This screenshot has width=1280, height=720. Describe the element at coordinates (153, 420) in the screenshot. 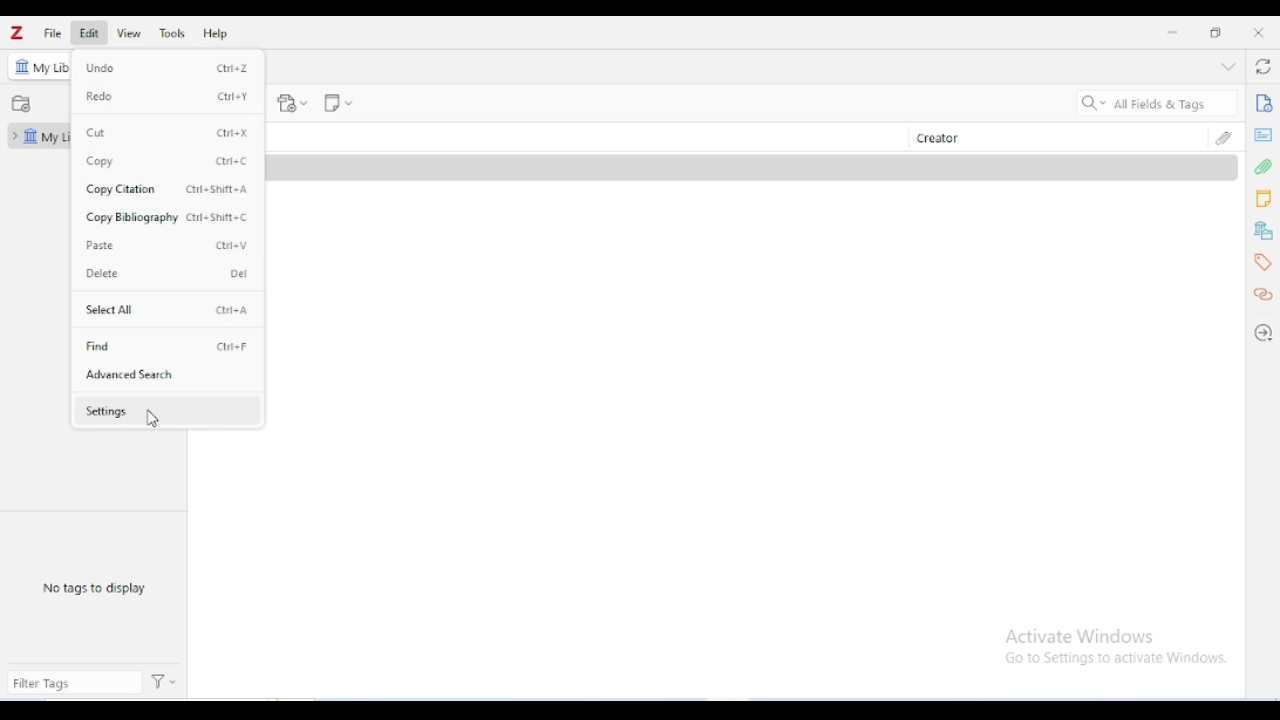

I see `cursor` at that location.